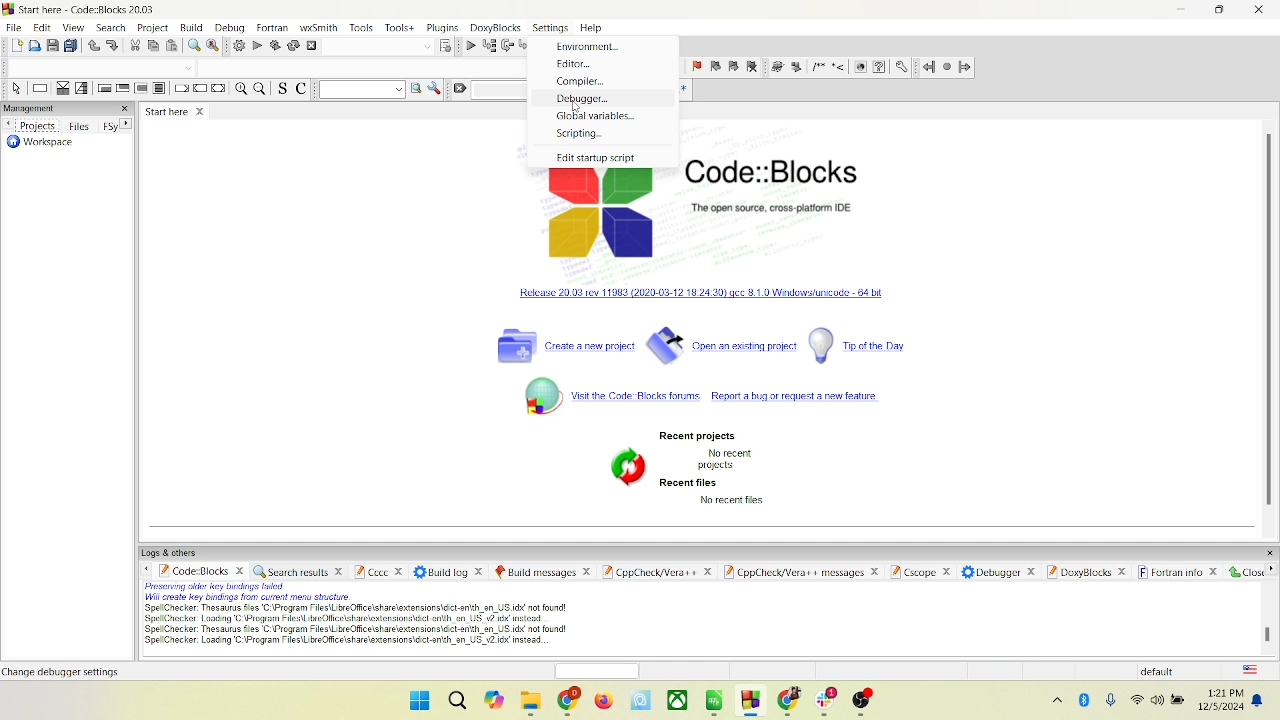 The height and width of the screenshot is (720, 1280). Describe the element at coordinates (293, 47) in the screenshot. I see `rebuild` at that location.